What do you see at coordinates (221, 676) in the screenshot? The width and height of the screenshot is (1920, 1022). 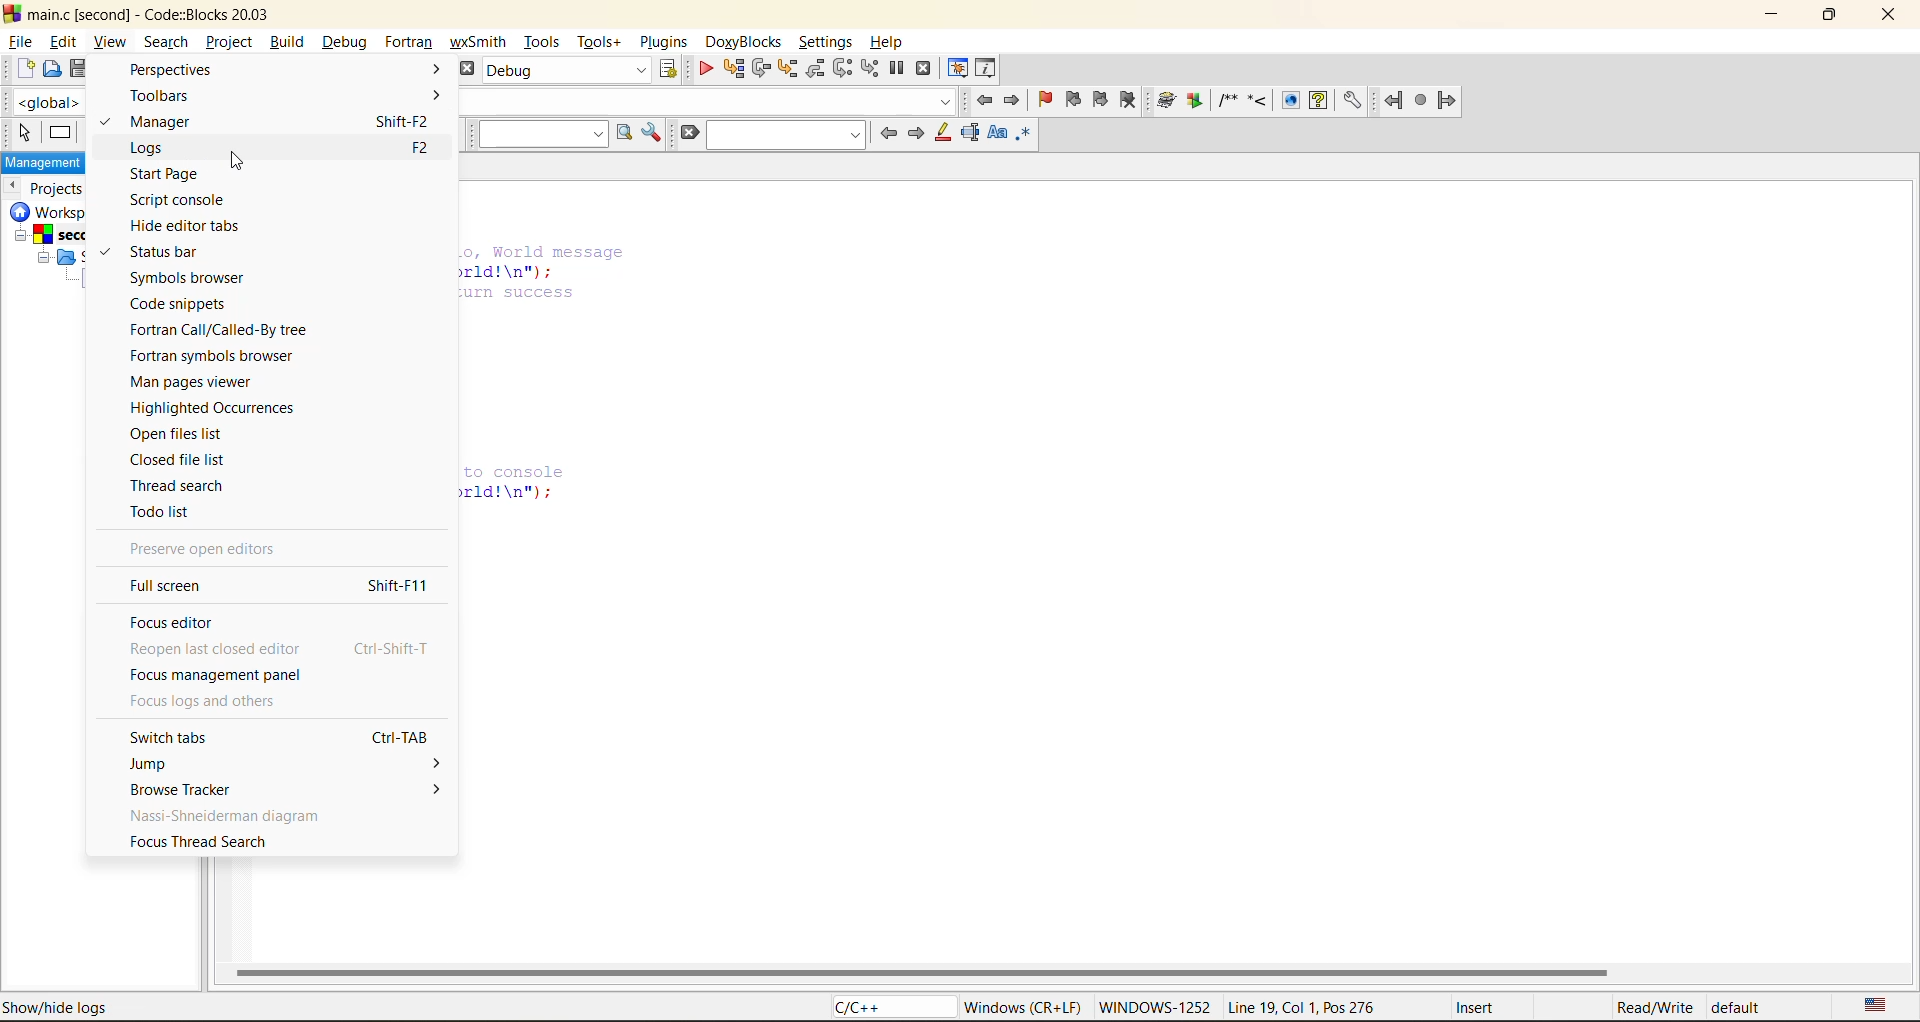 I see `focus management panel` at bounding box center [221, 676].